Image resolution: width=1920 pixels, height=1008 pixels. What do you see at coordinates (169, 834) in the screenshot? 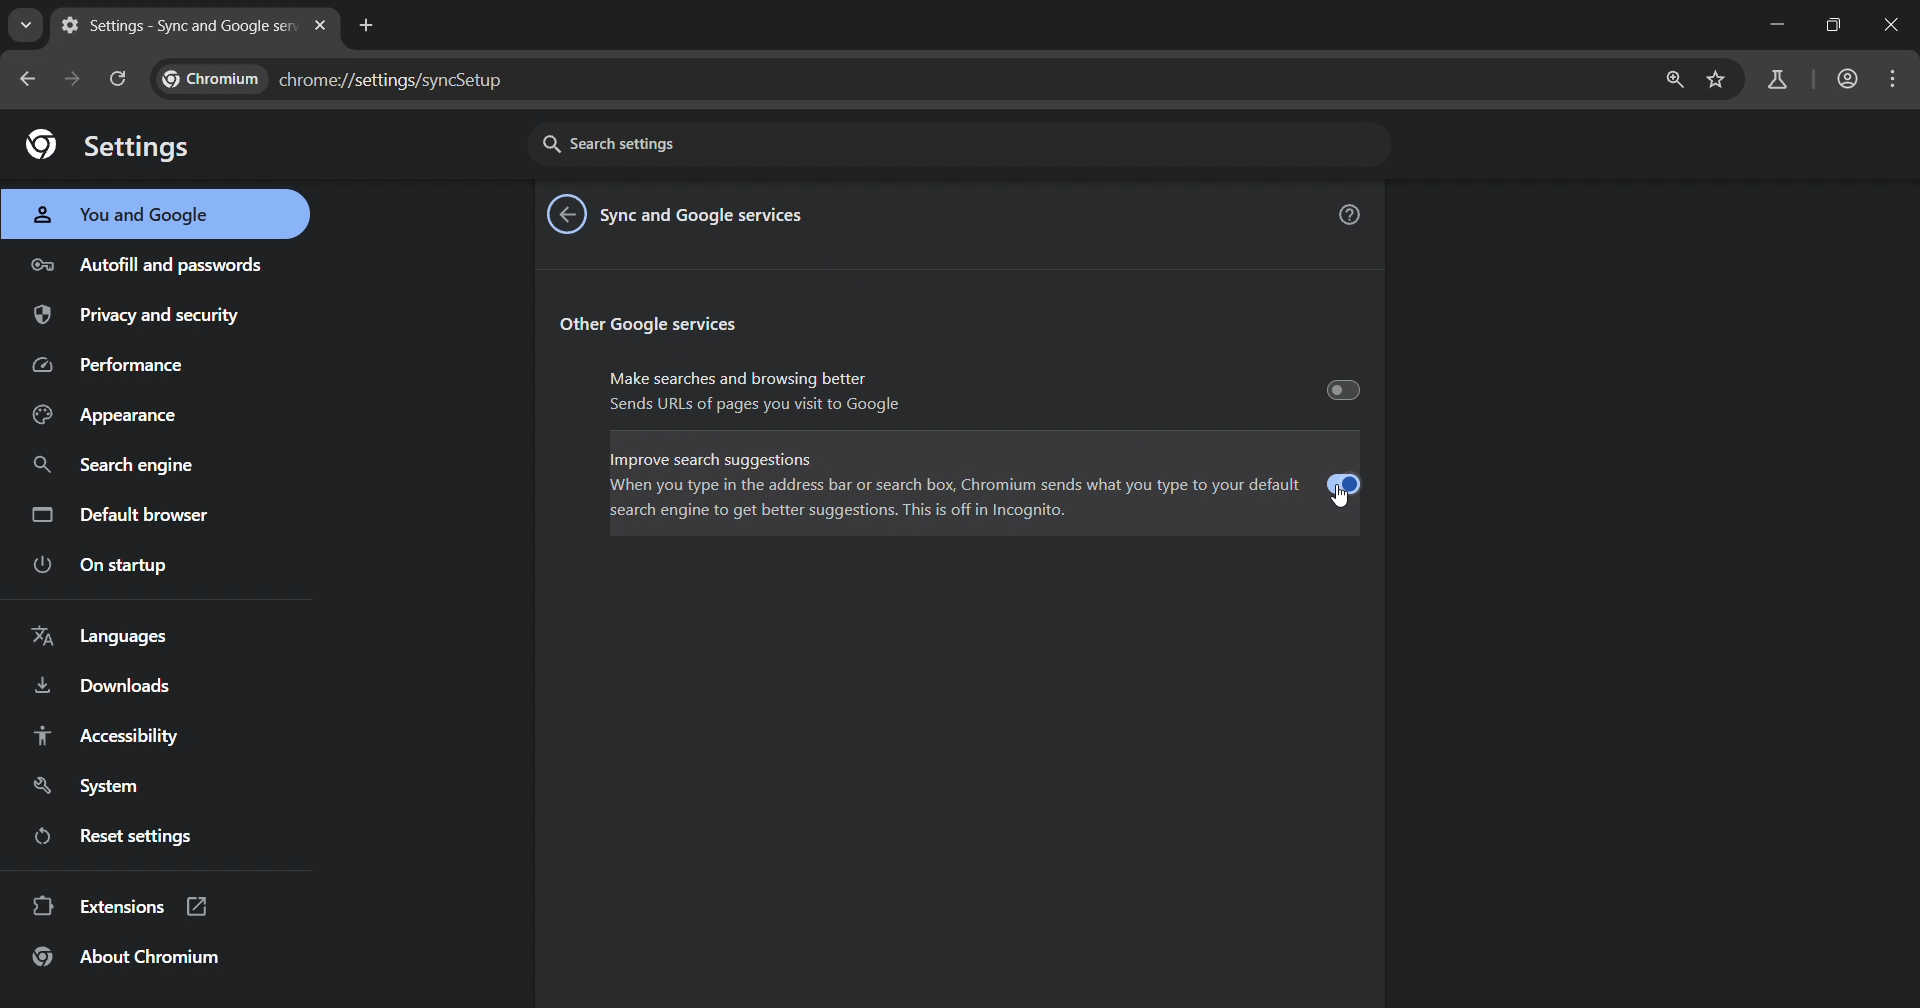
I see `reset setting` at bounding box center [169, 834].